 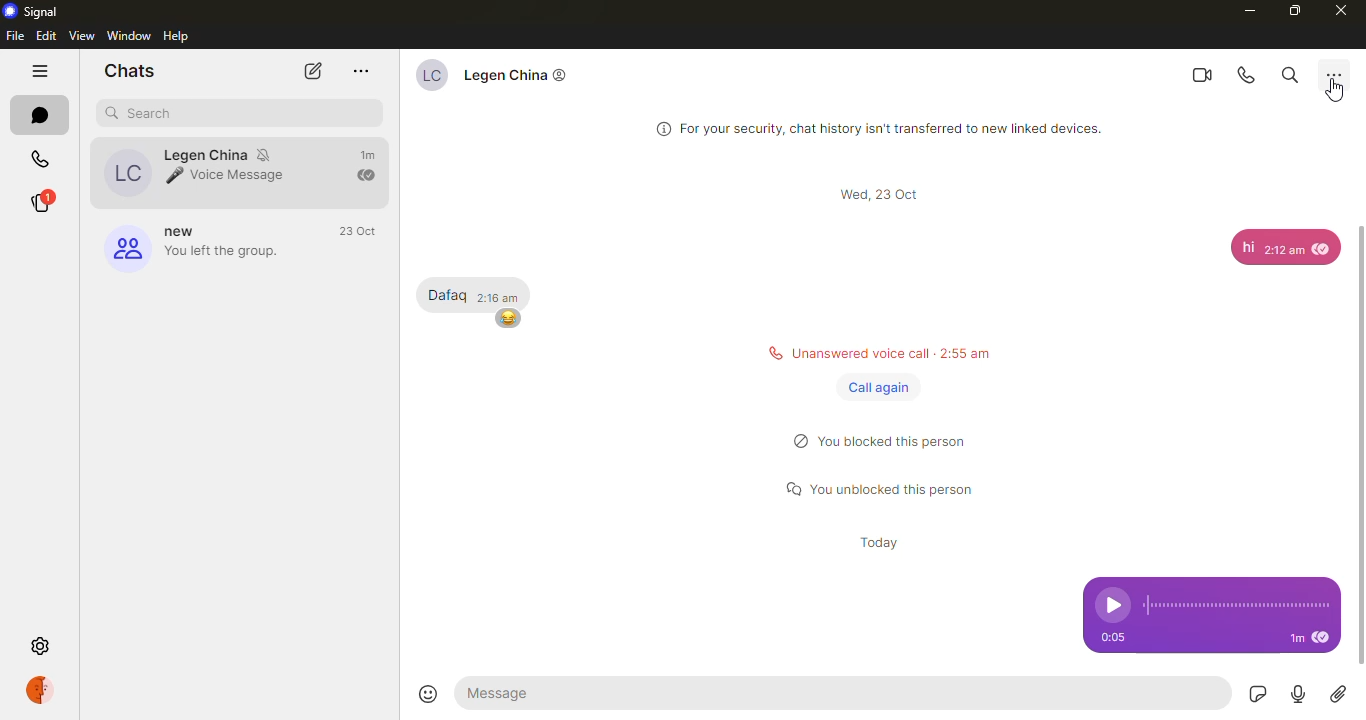 What do you see at coordinates (1290, 74) in the screenshot?
I see `search` at bounding box center [1290, 74].